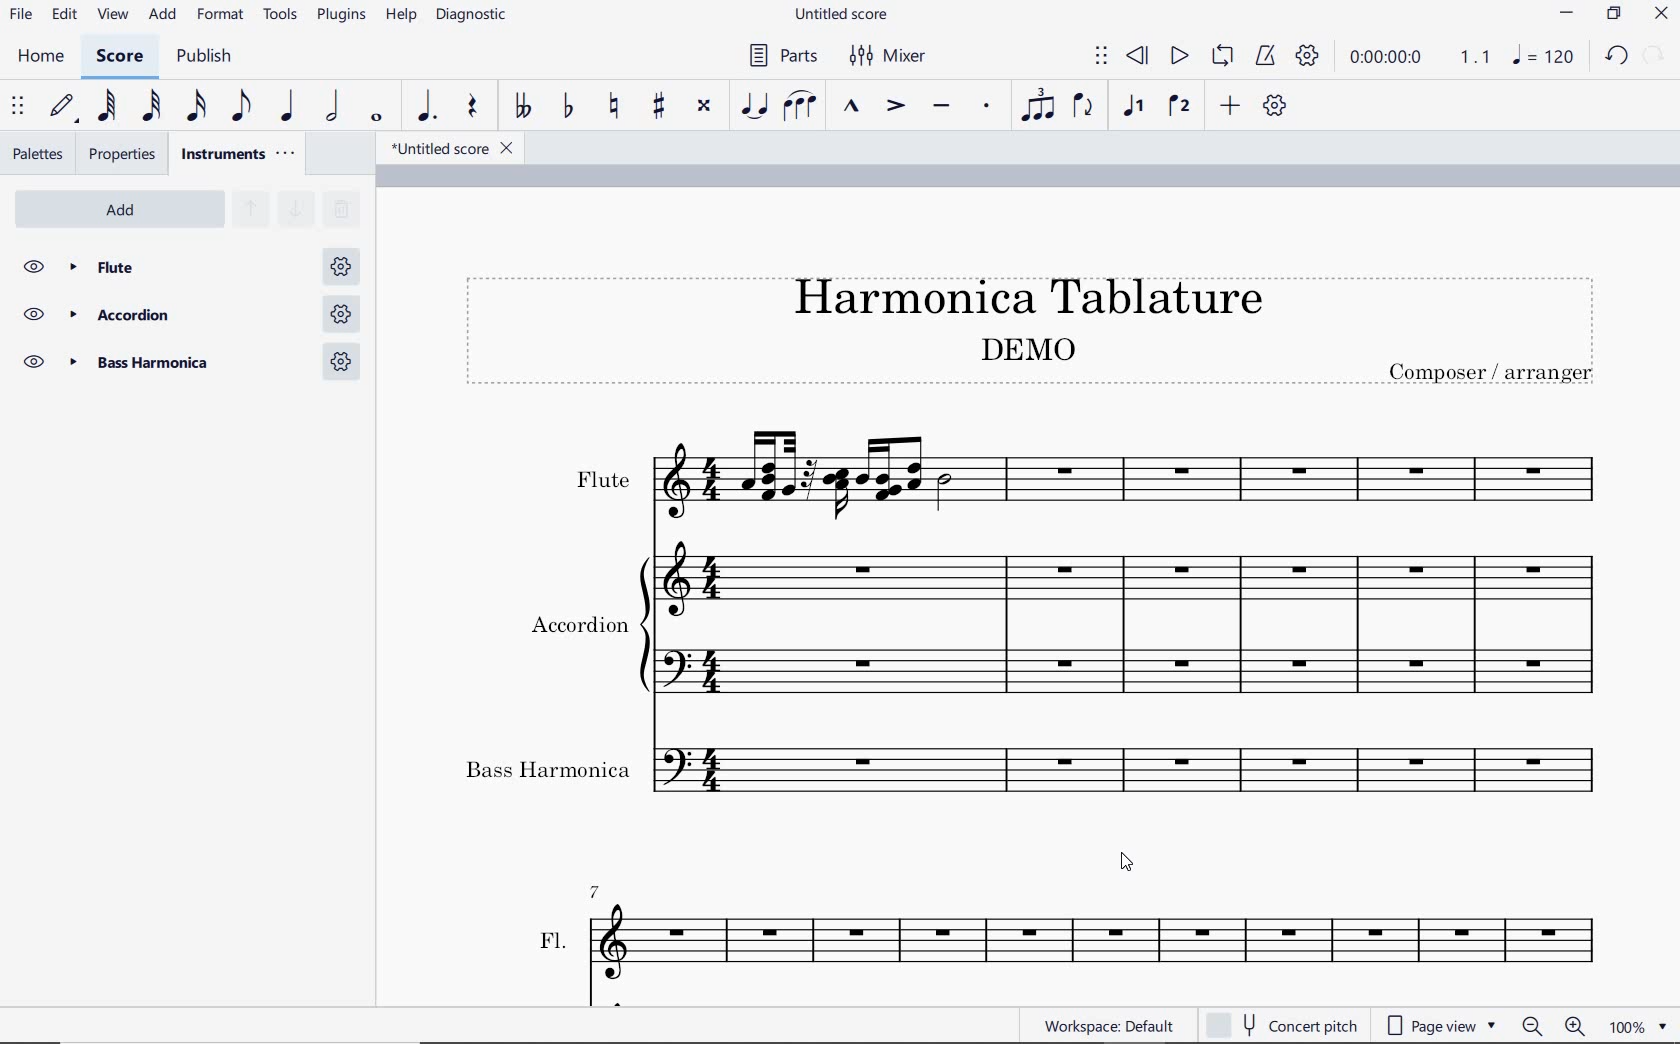 Image resolution: width=1680 pixels, height=1044 pixels. I want to click on SCORE, so click(116, 59).